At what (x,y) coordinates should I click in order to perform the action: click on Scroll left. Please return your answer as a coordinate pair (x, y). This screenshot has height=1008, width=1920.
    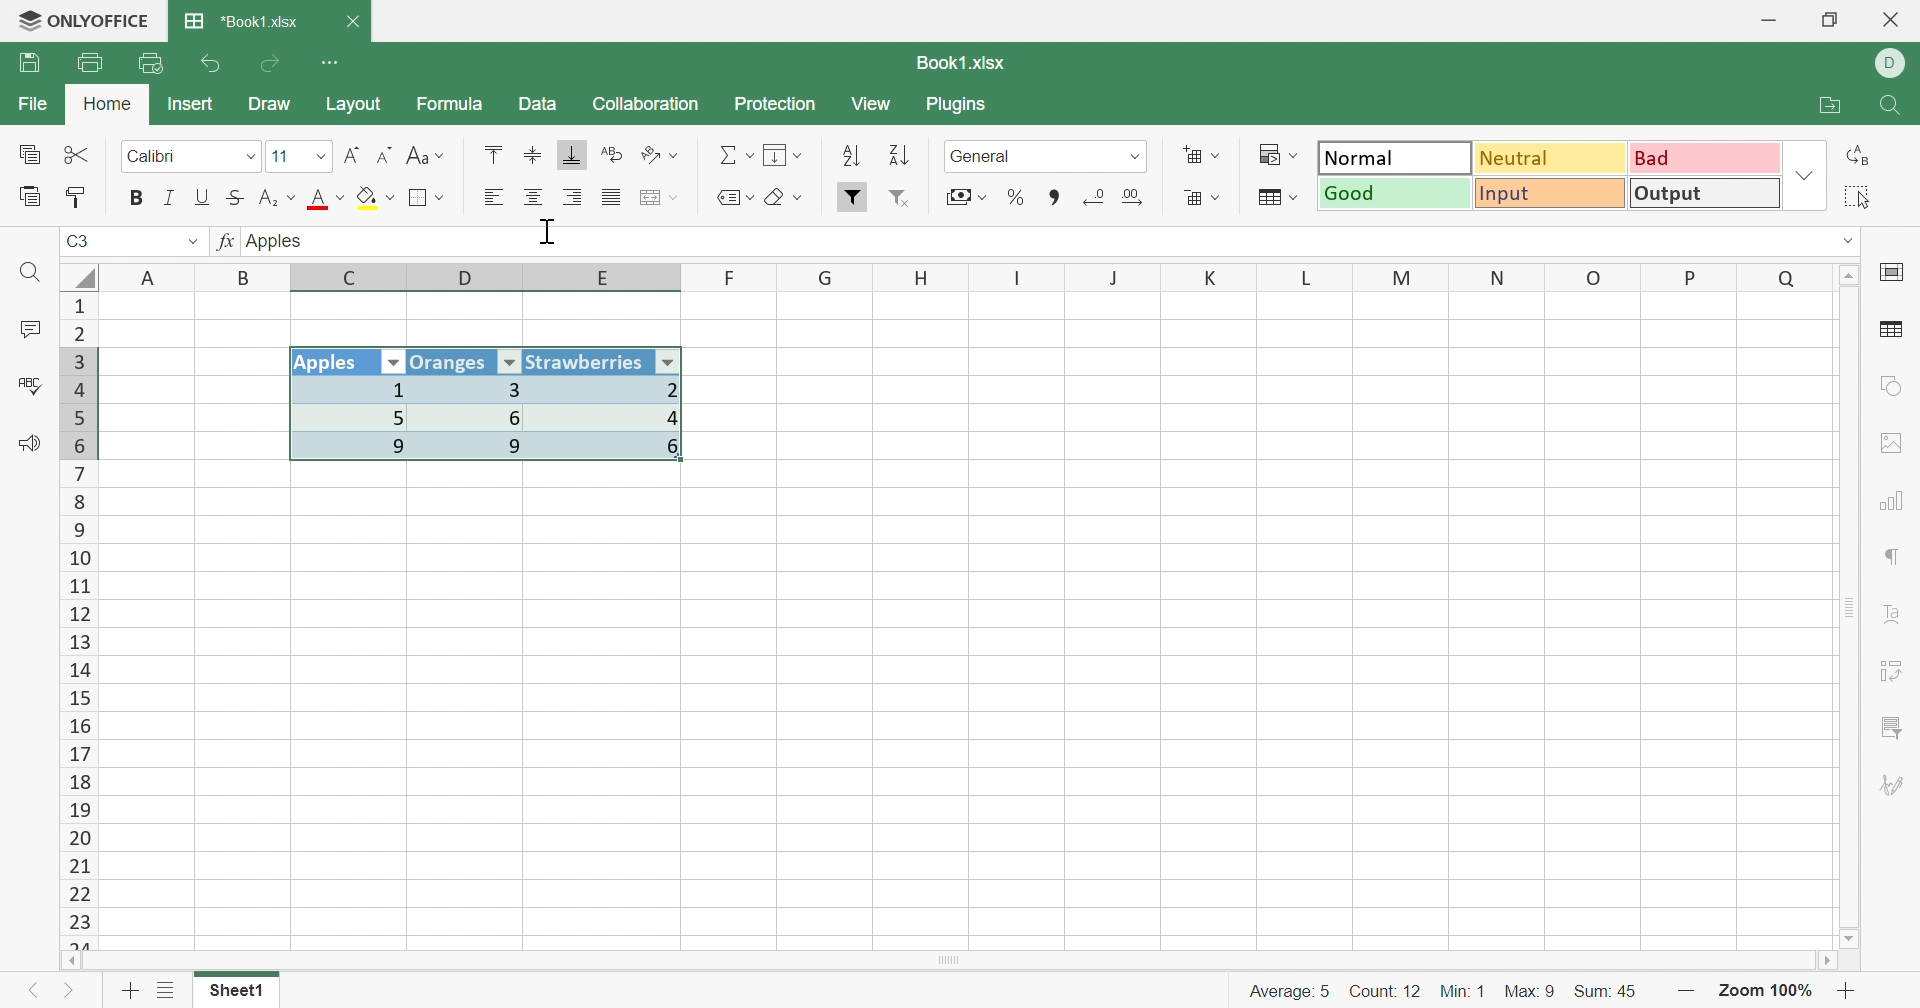
    Looking at the image, I should click on (72, 960).